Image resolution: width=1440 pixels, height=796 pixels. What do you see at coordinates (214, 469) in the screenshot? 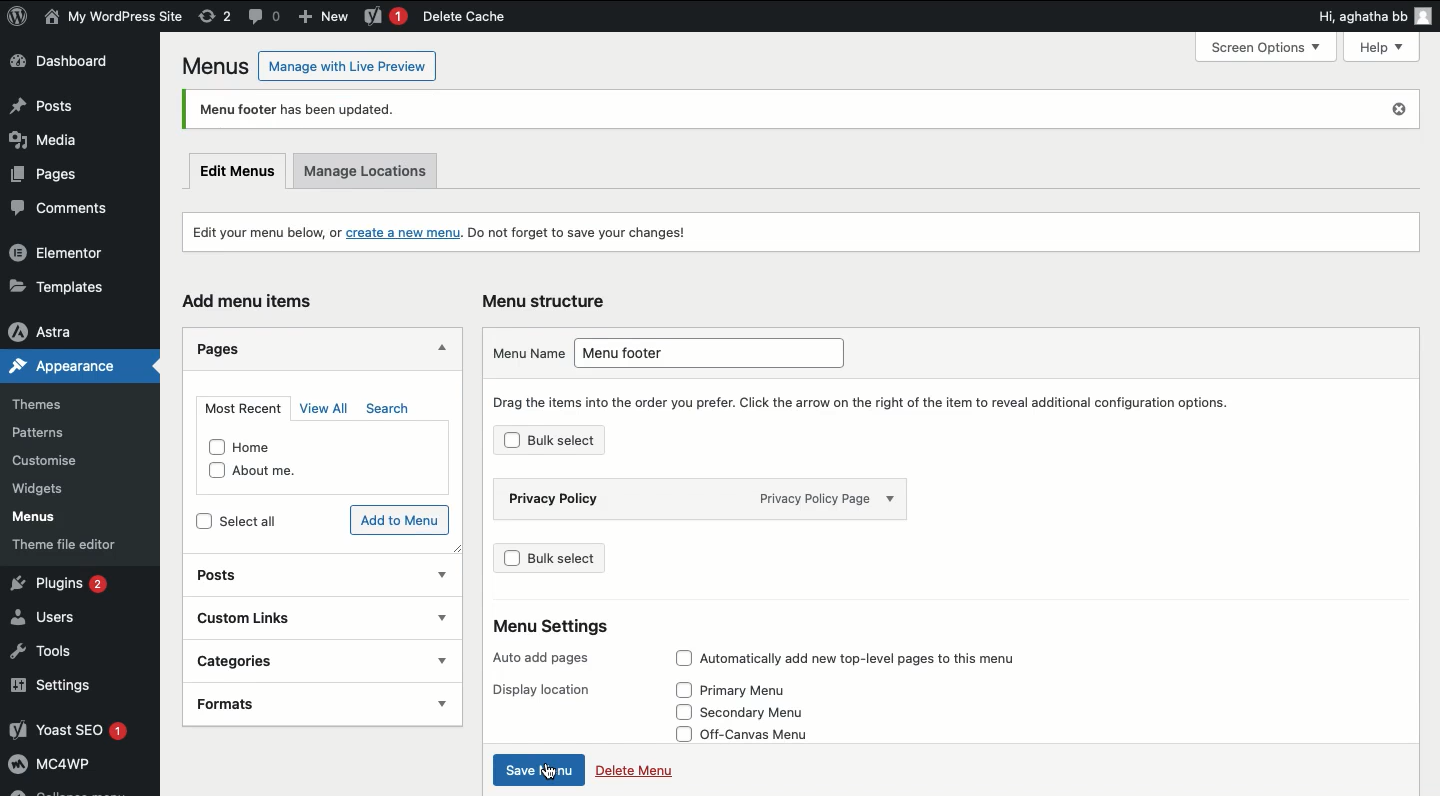
I see `checkbox` at bounding box center [214, 469].